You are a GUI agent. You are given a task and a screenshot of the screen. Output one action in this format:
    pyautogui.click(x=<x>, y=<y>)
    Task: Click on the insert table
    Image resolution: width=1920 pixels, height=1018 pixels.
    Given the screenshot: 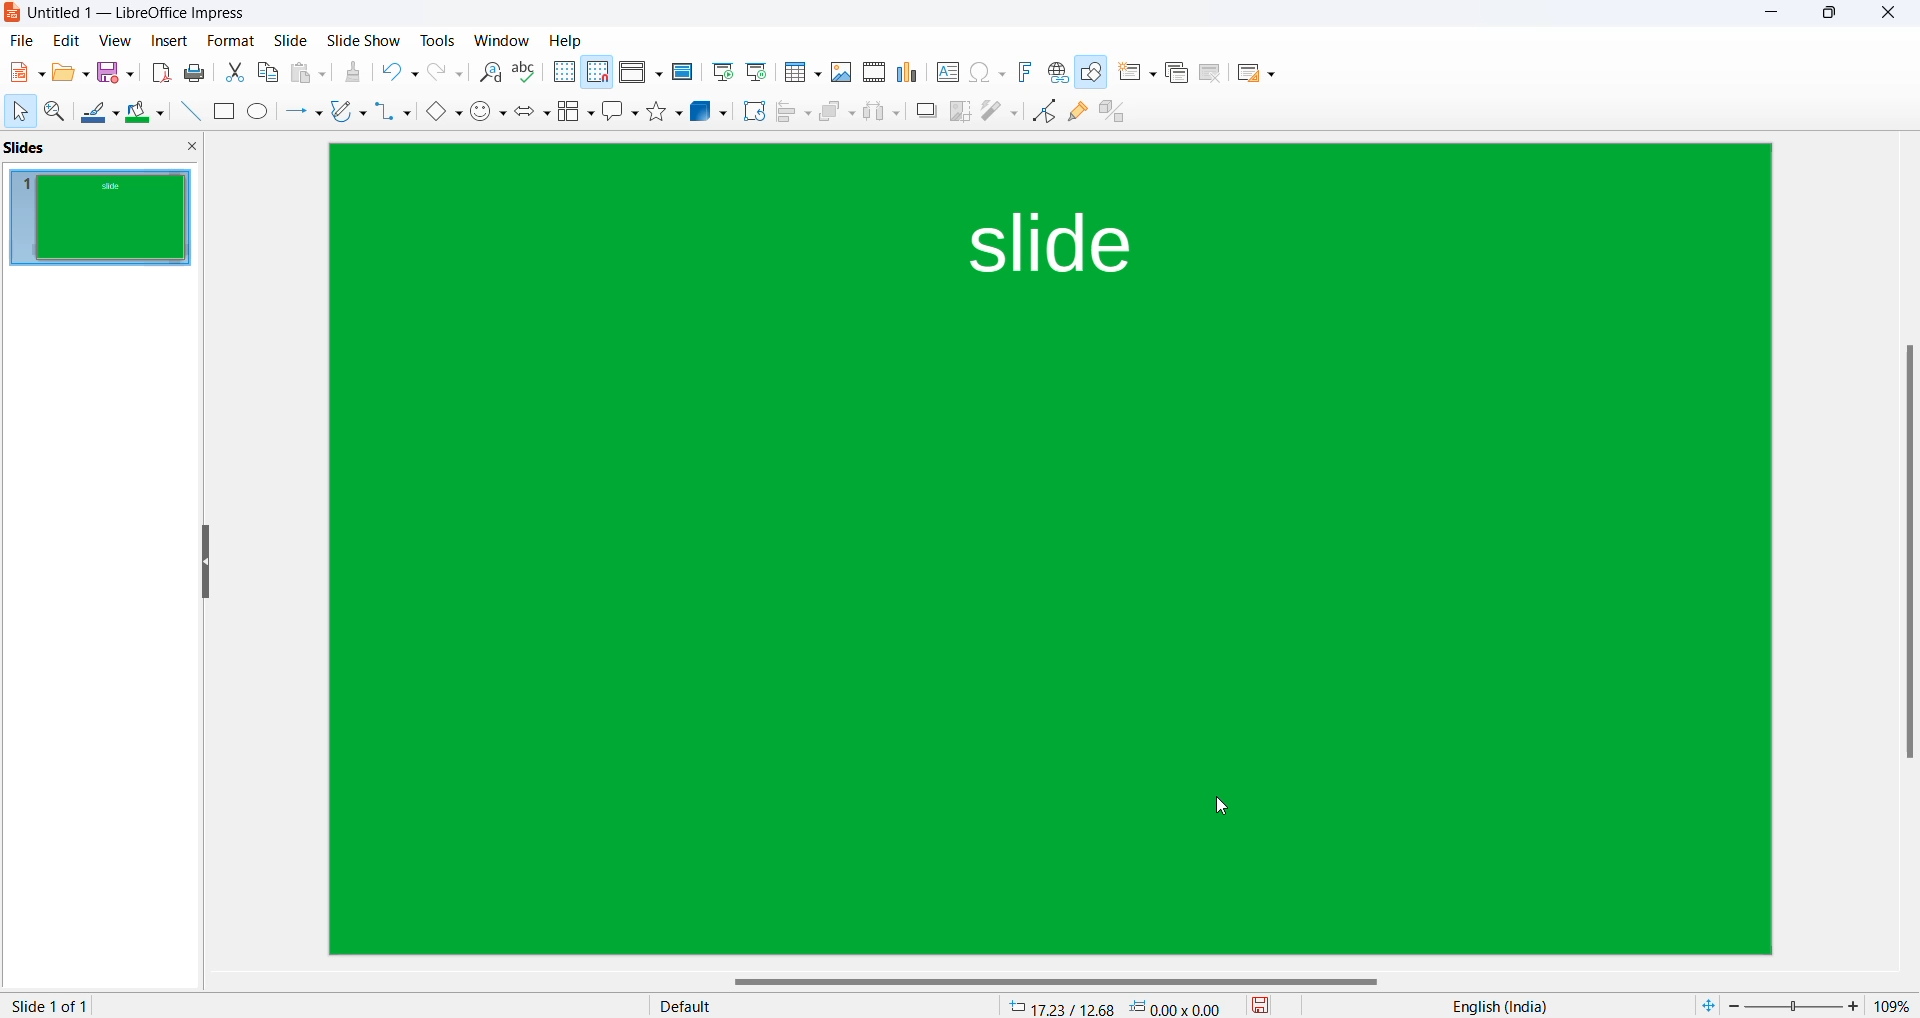 What is the action you would take?
    pyautogui.click(x=801, y=72)
    